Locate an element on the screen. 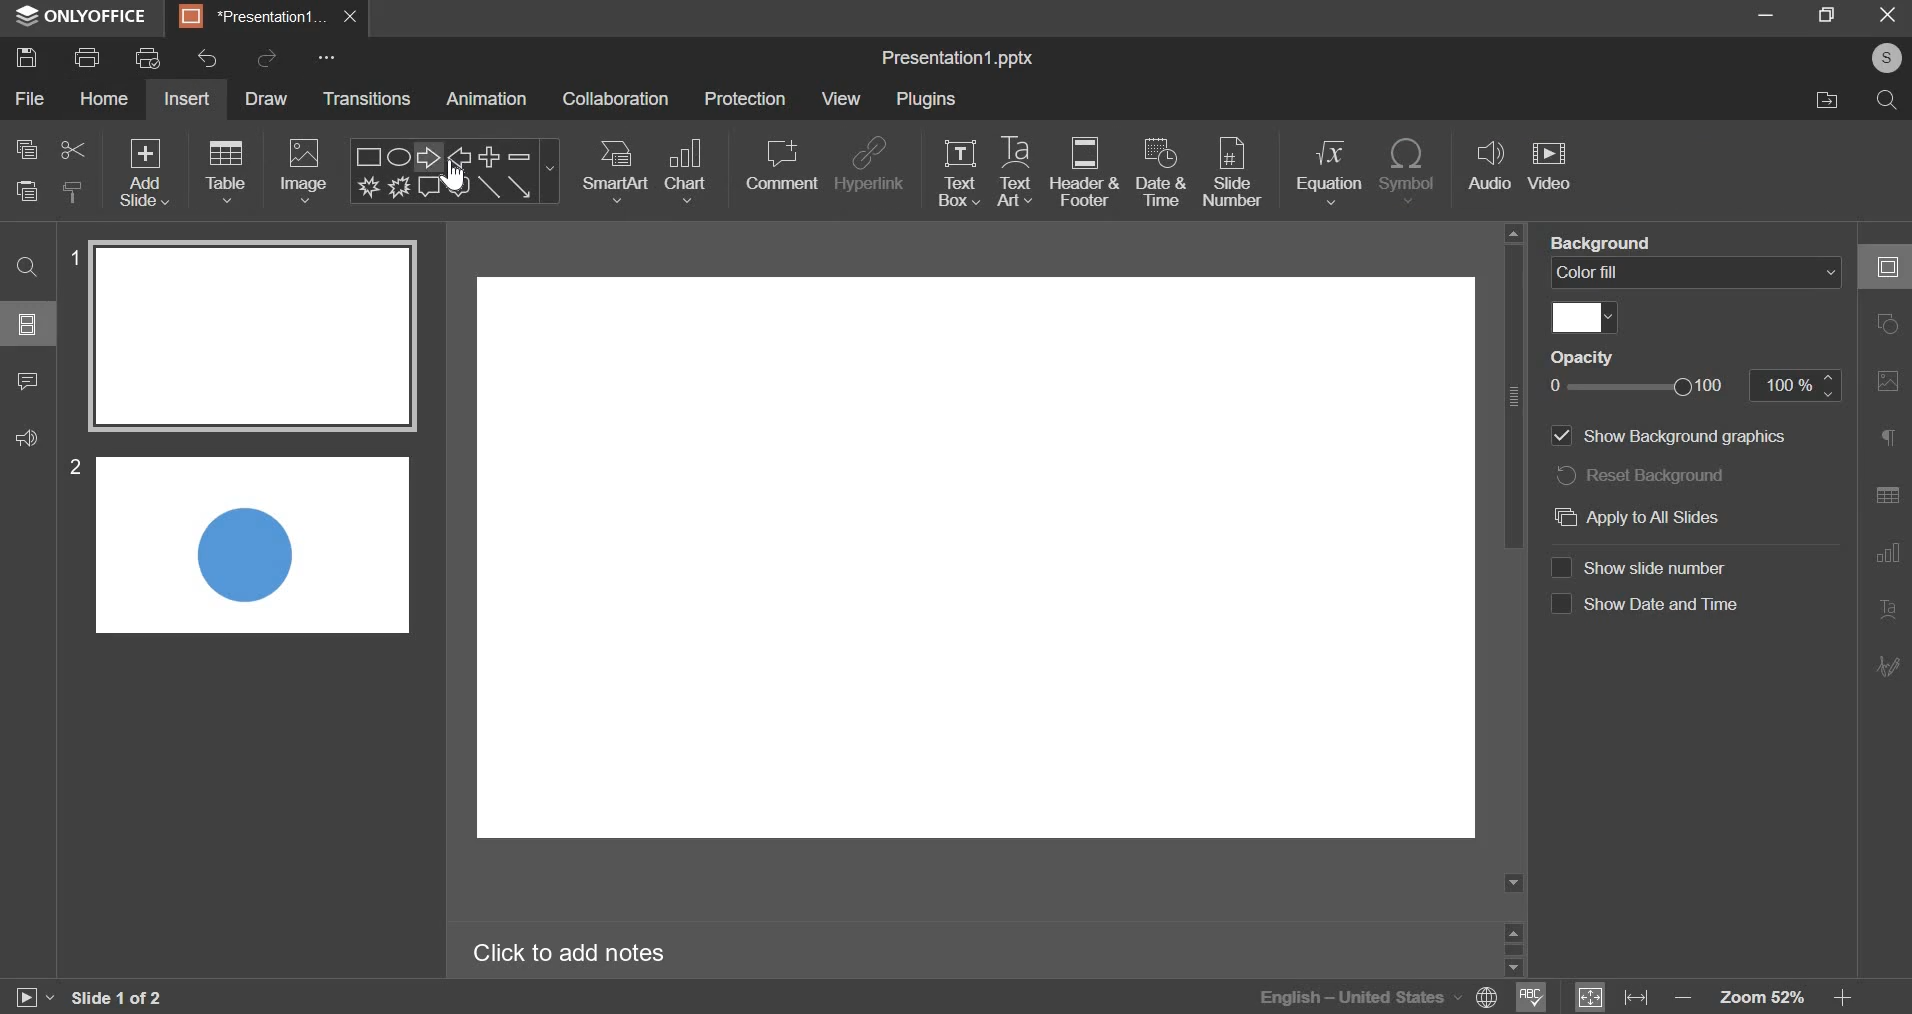 Image resolution: width=1912 pixels, height=1014 pixels. scroll down is located at coordinates (1515, 883).